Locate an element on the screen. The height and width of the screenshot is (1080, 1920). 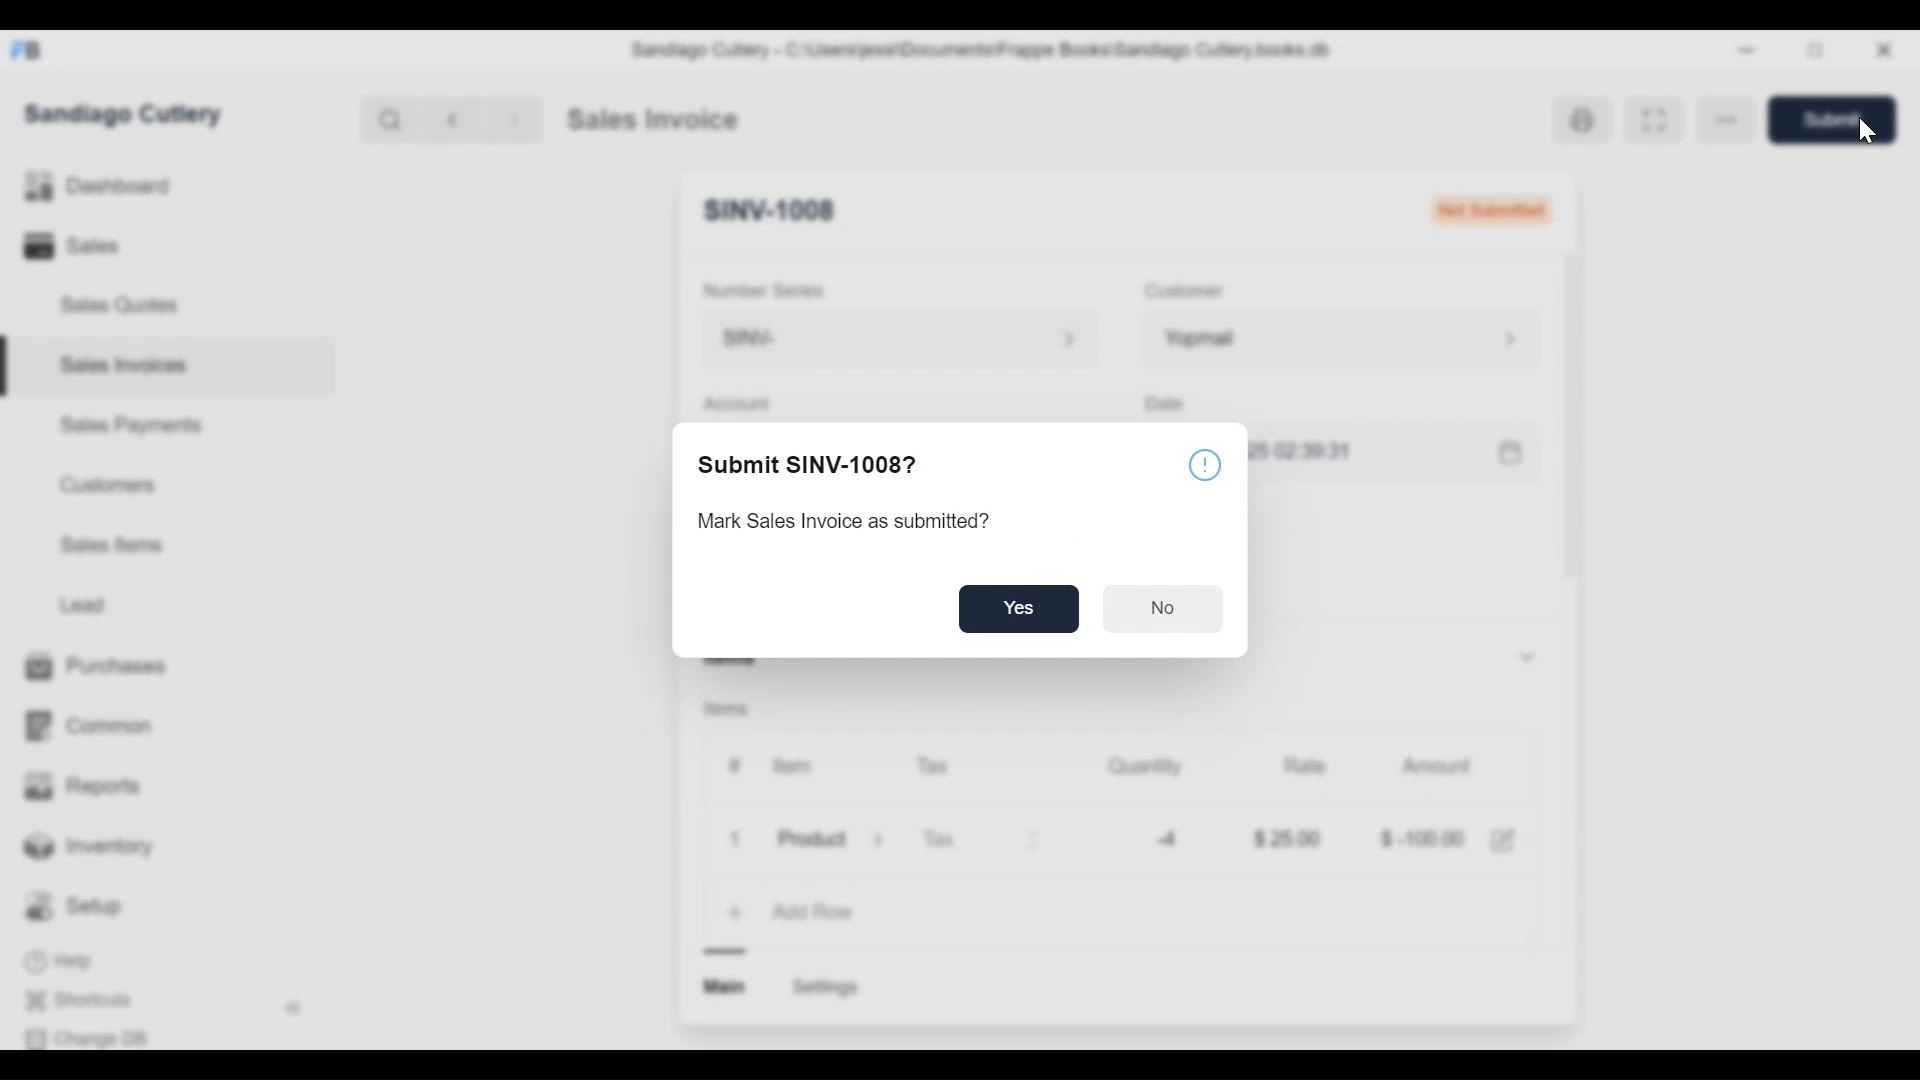
No is located at coordinates (1165, 606).